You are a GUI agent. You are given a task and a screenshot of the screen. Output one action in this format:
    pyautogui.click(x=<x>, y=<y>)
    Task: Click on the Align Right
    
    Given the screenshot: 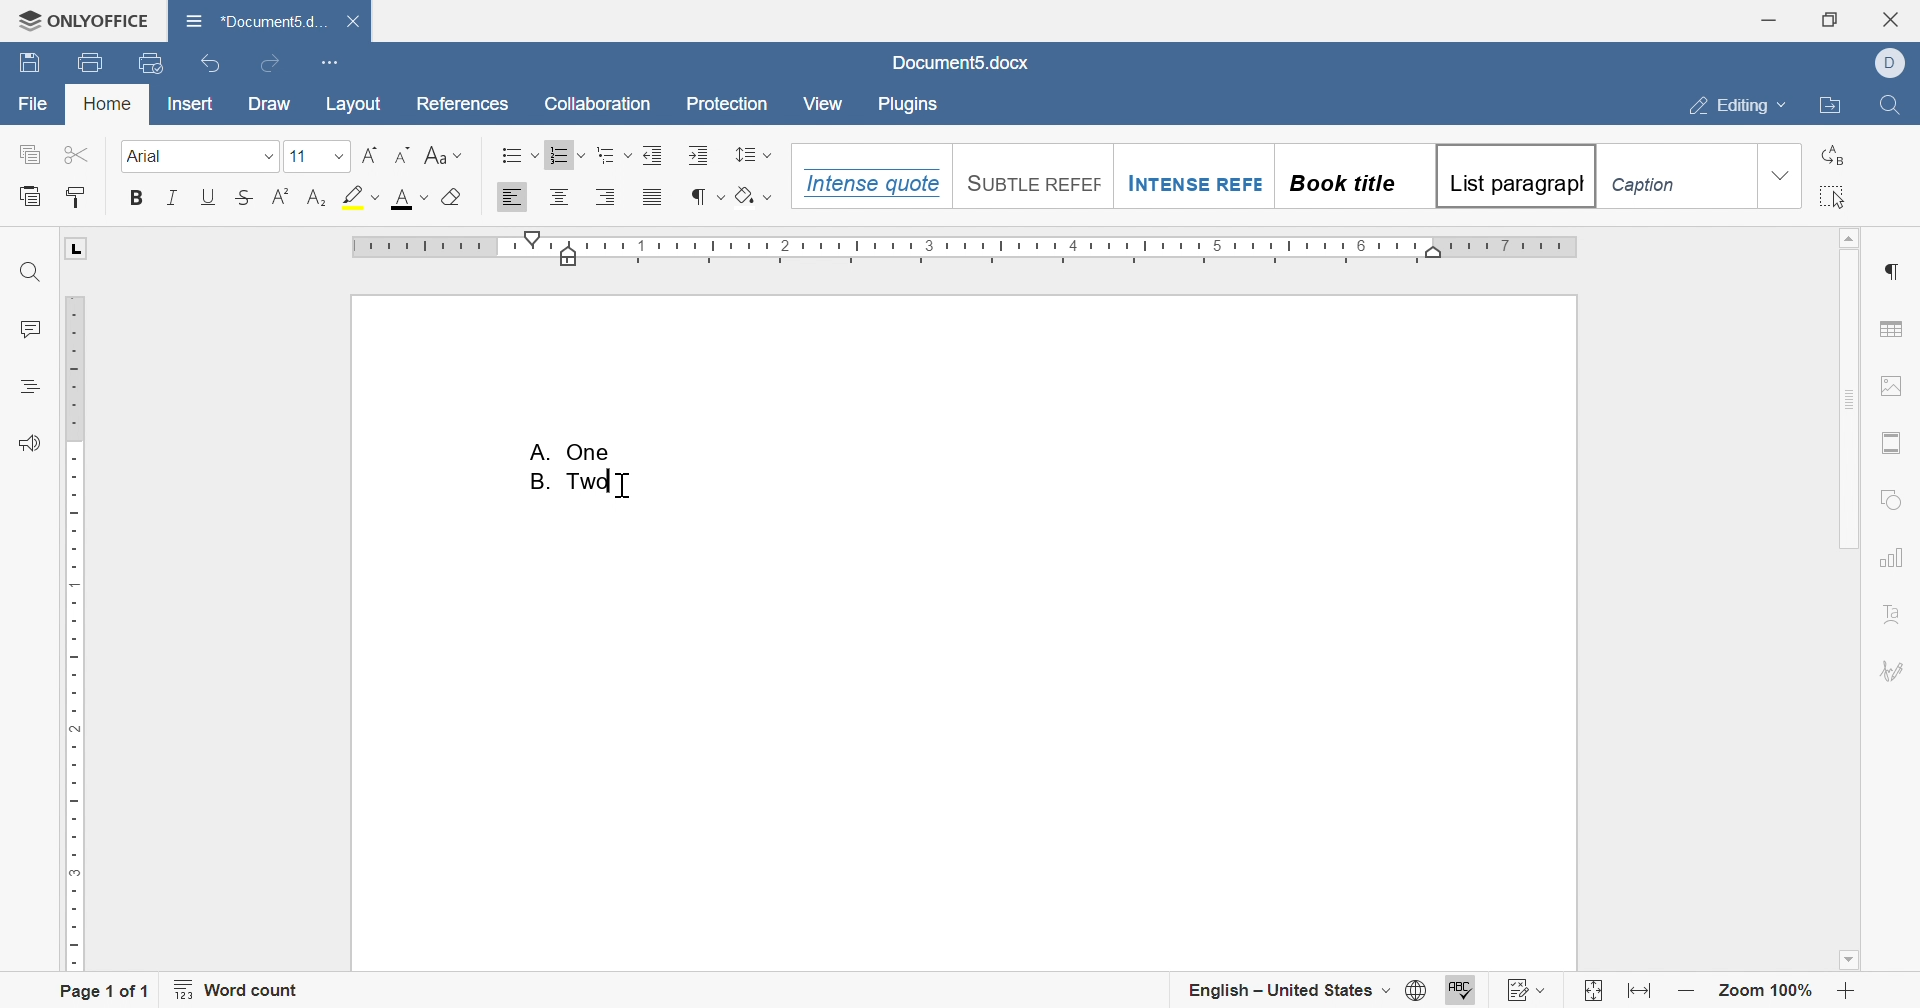 What is the action you would take?
    pyautogui.click(x=606, y=196)
    